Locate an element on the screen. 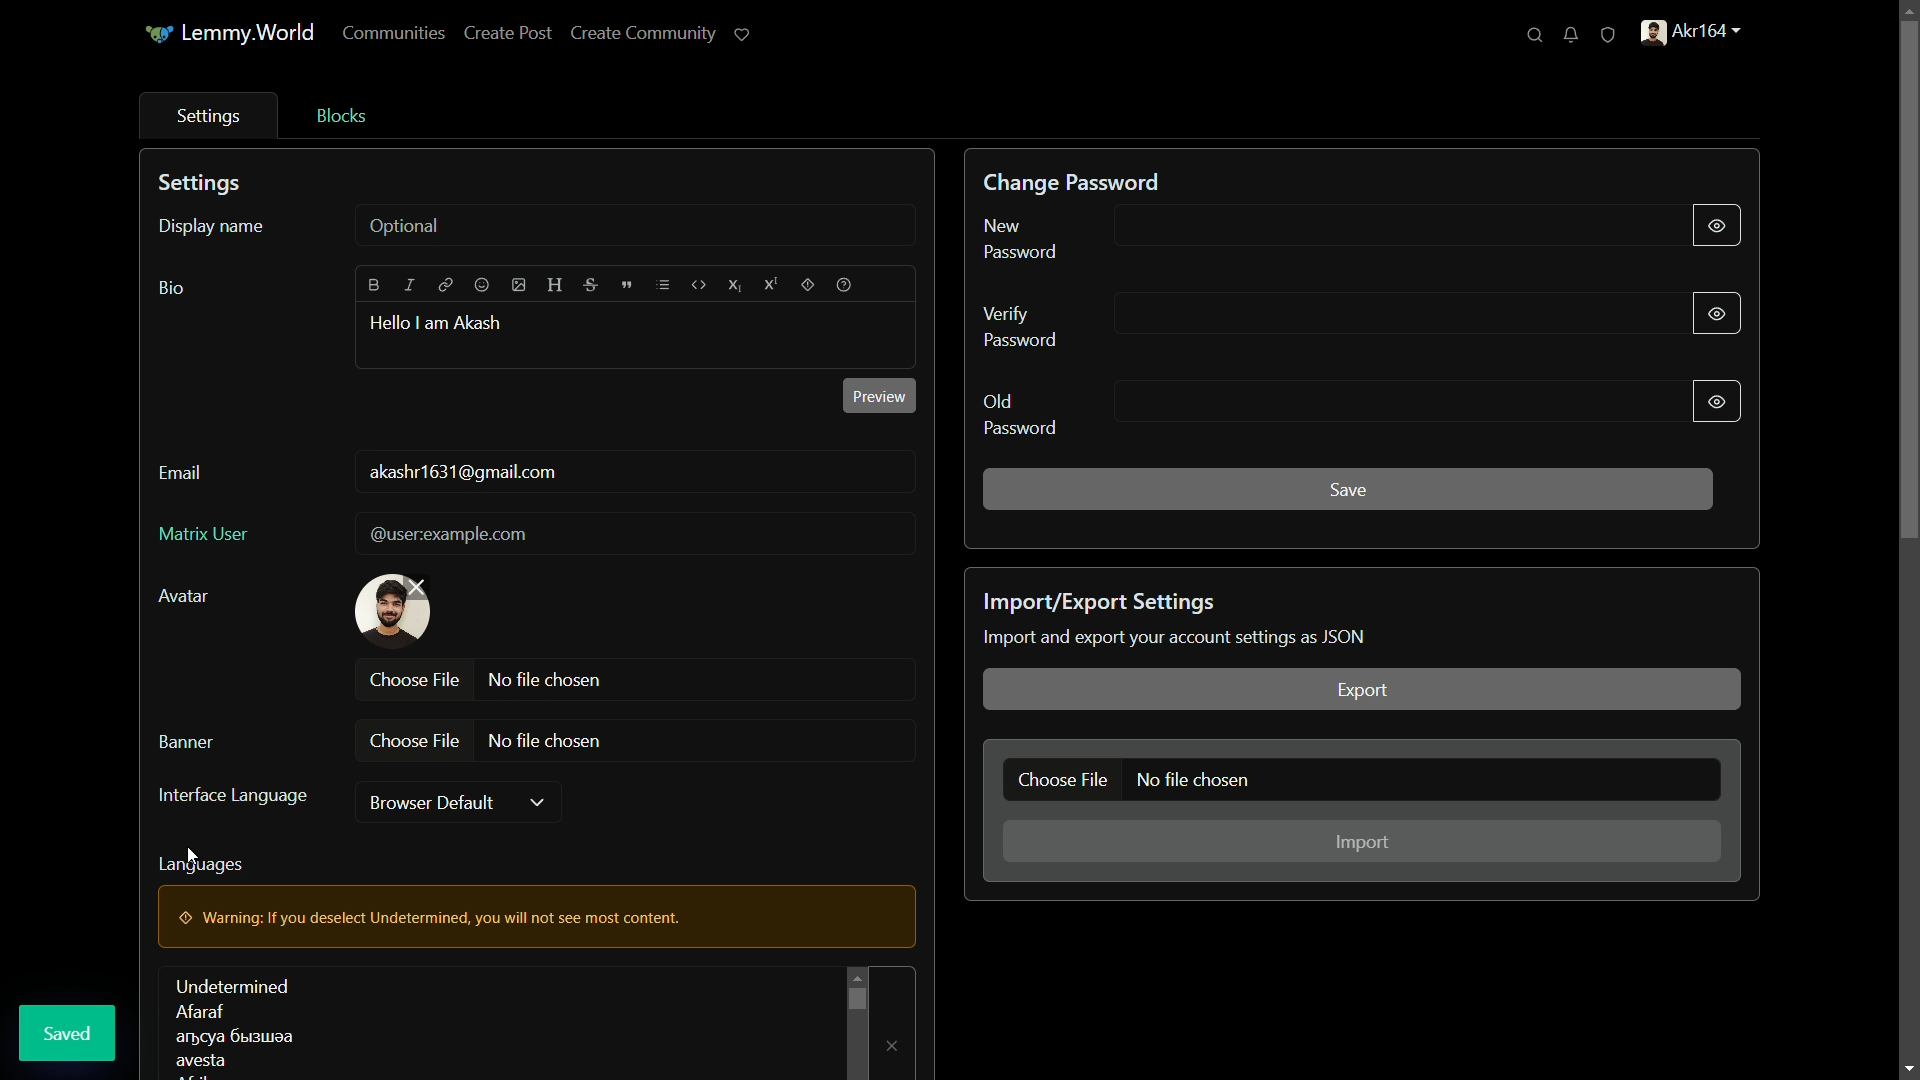 This screenshot has height=1080, width=1920. support lemmy.world is located at coordinates (742, 32).